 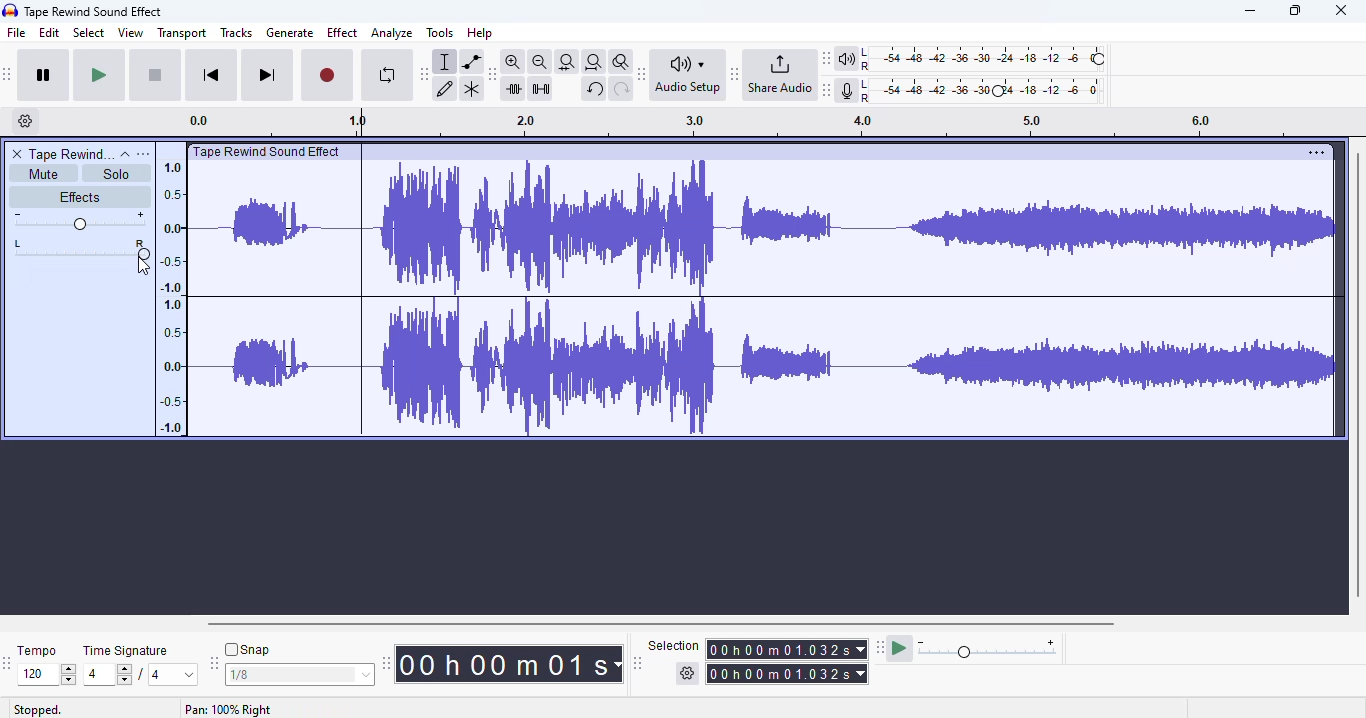 I want to click on mute, so click(x=44, y=174).